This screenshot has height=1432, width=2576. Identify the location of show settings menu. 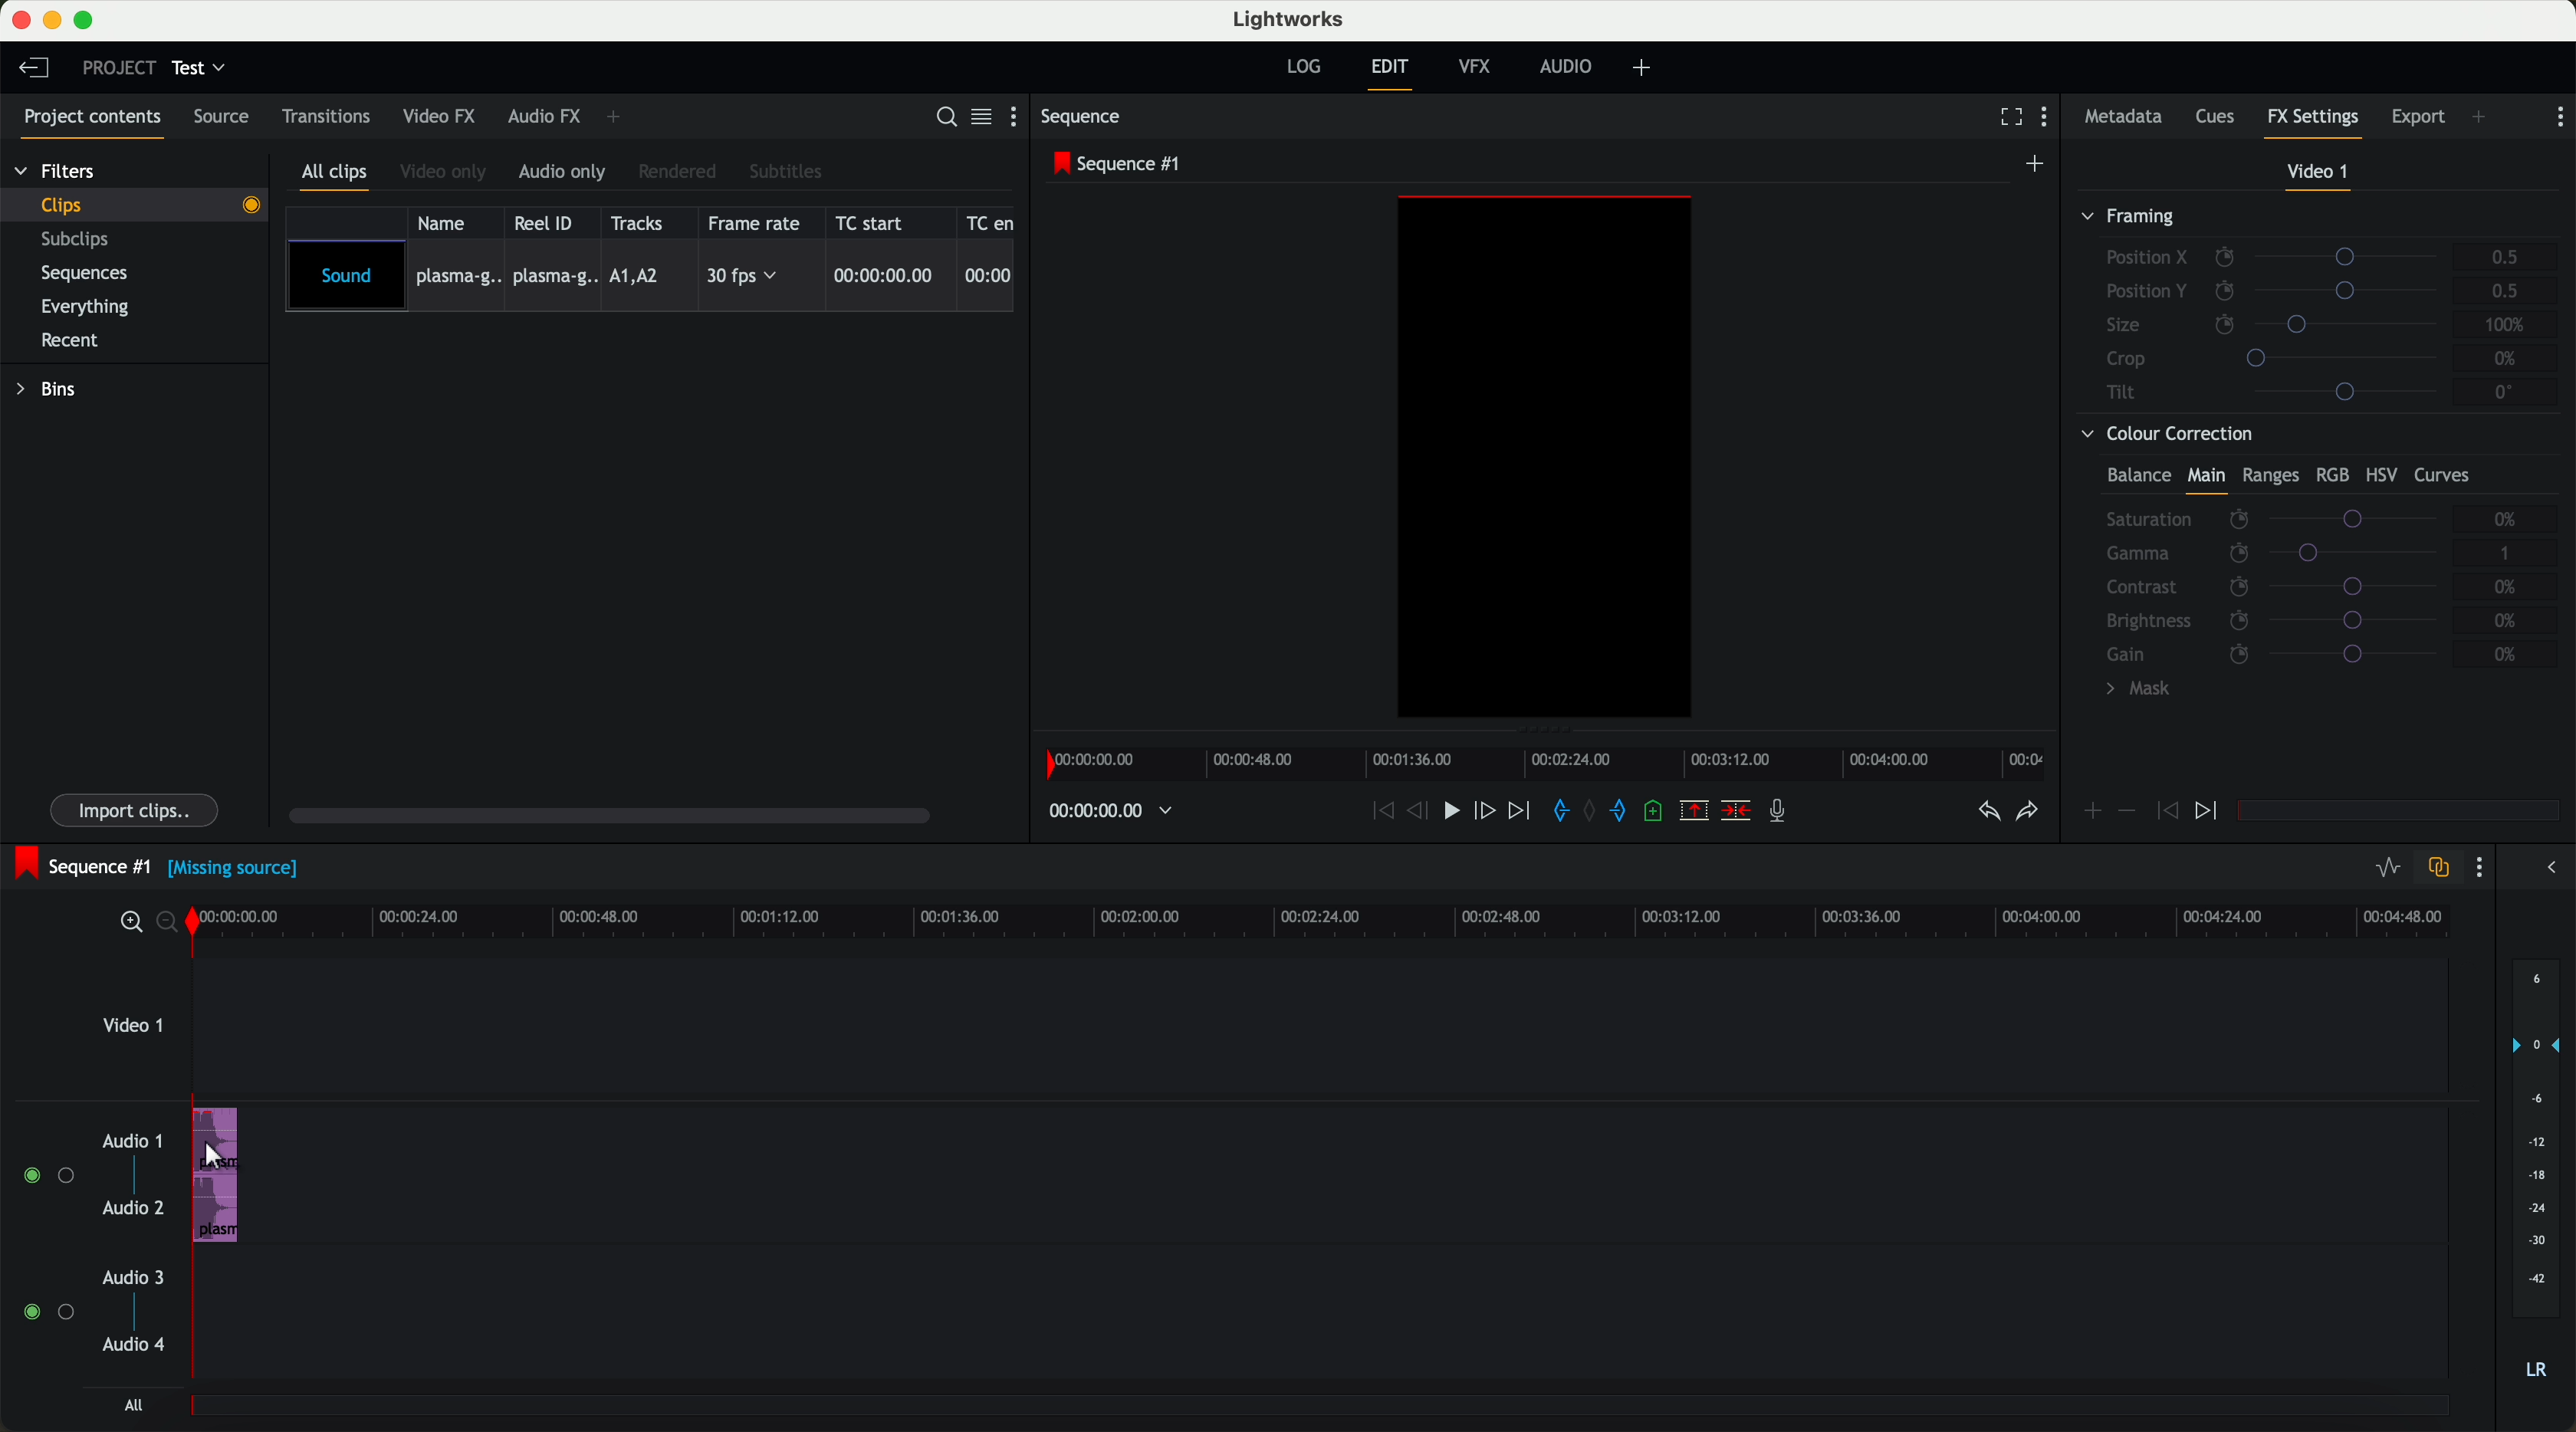
(2560, 116).